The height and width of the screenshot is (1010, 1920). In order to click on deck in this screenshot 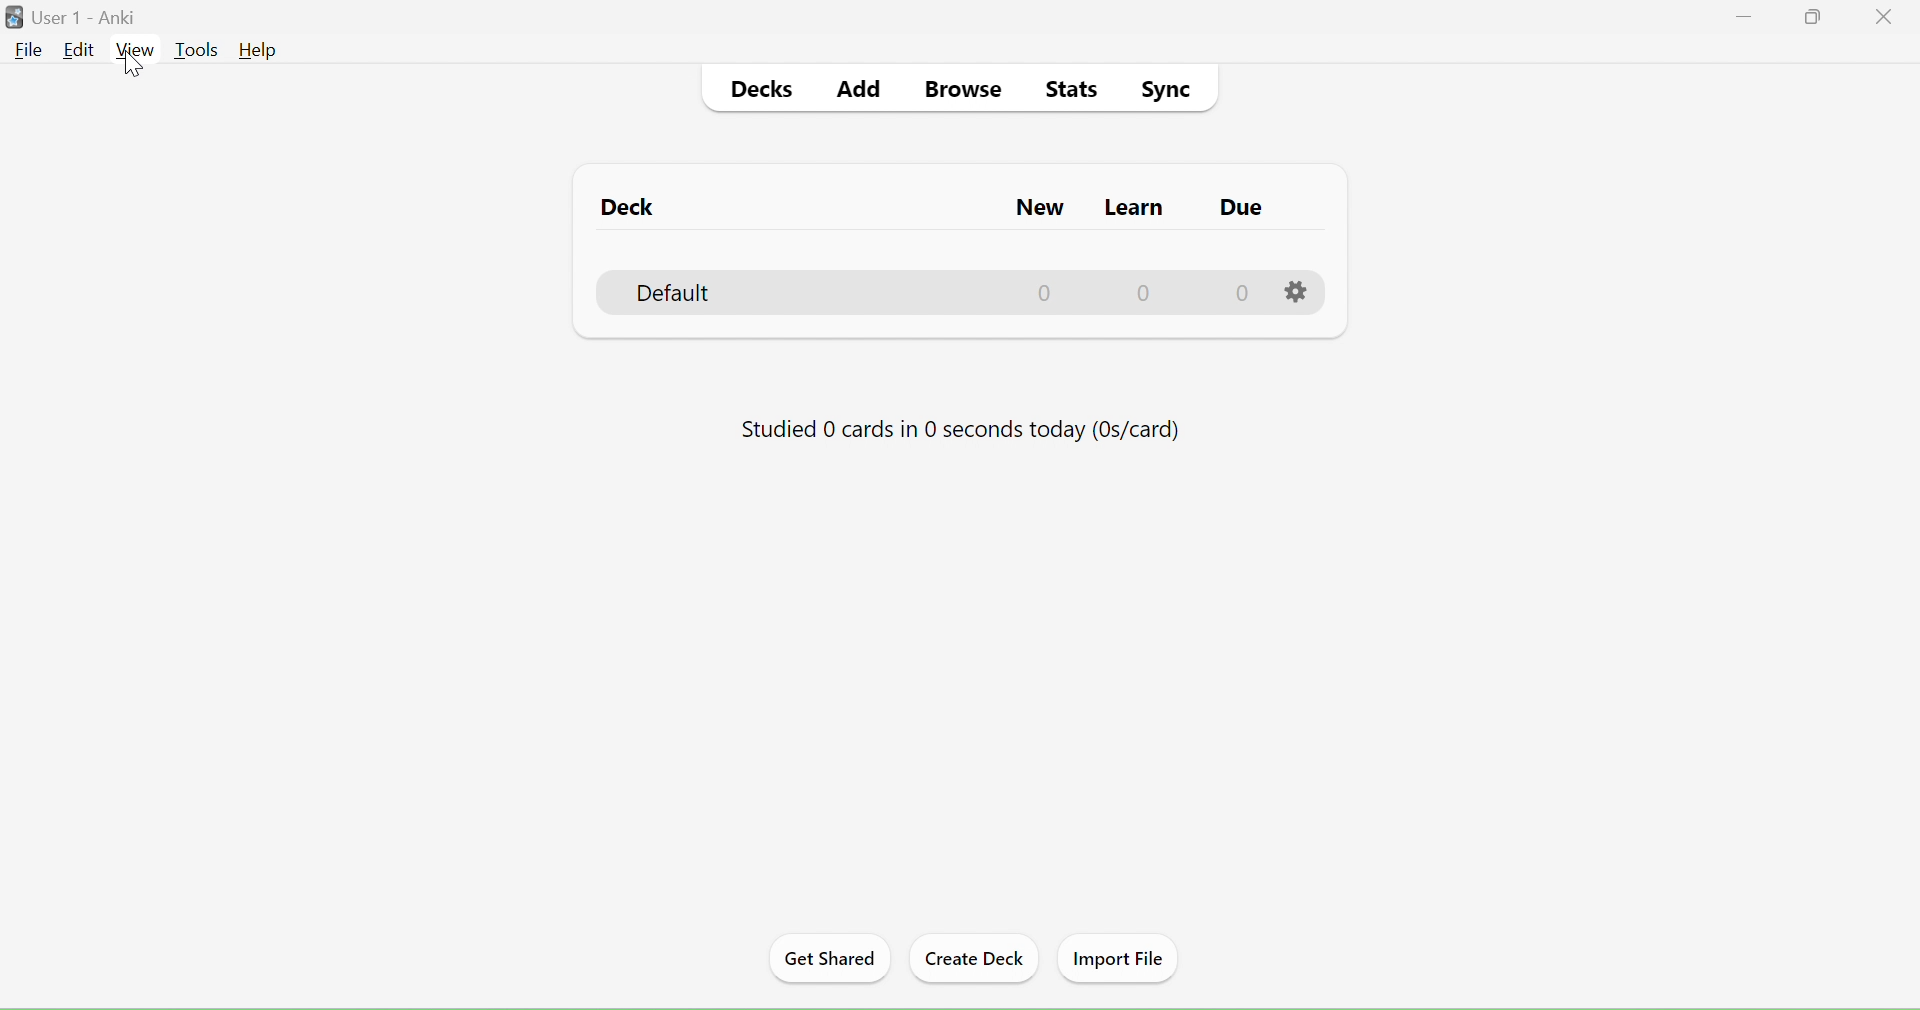, I will do `click(627, 208)`.